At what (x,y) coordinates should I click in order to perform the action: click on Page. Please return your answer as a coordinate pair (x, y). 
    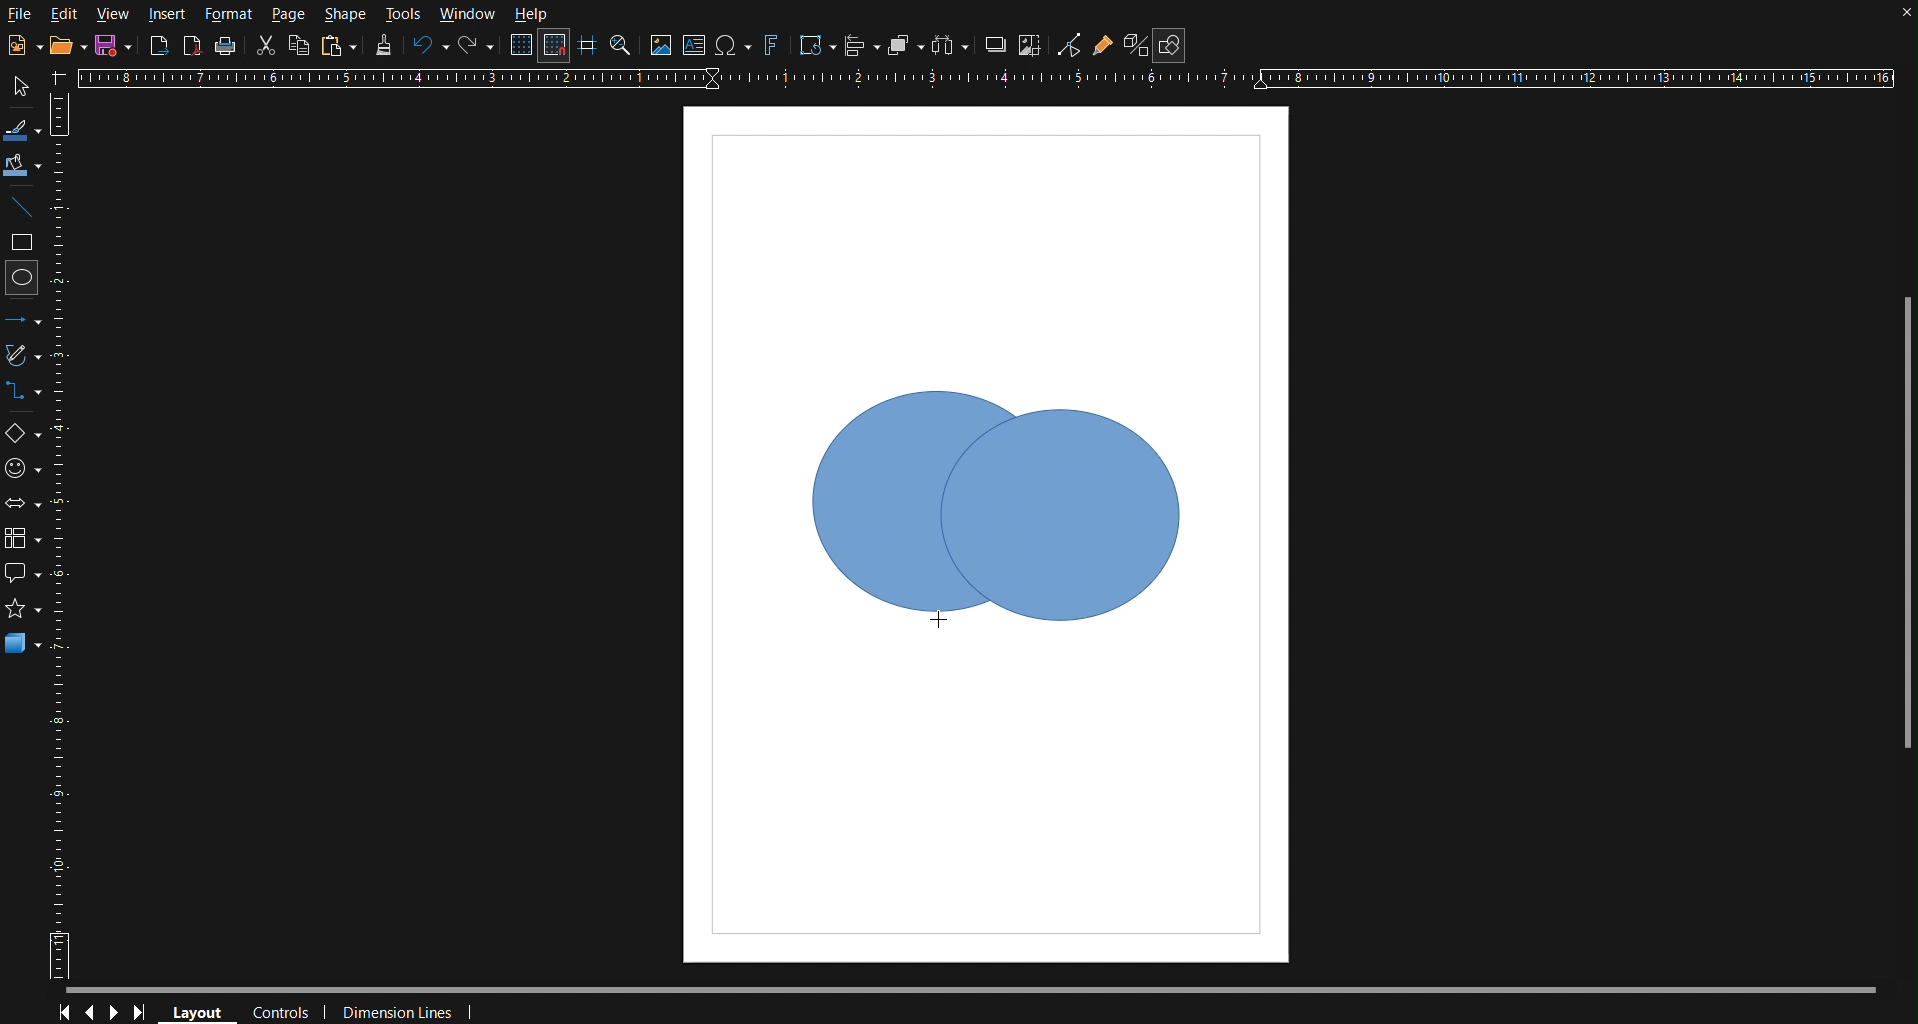
    Looking at the image, I should click on (291, 14).